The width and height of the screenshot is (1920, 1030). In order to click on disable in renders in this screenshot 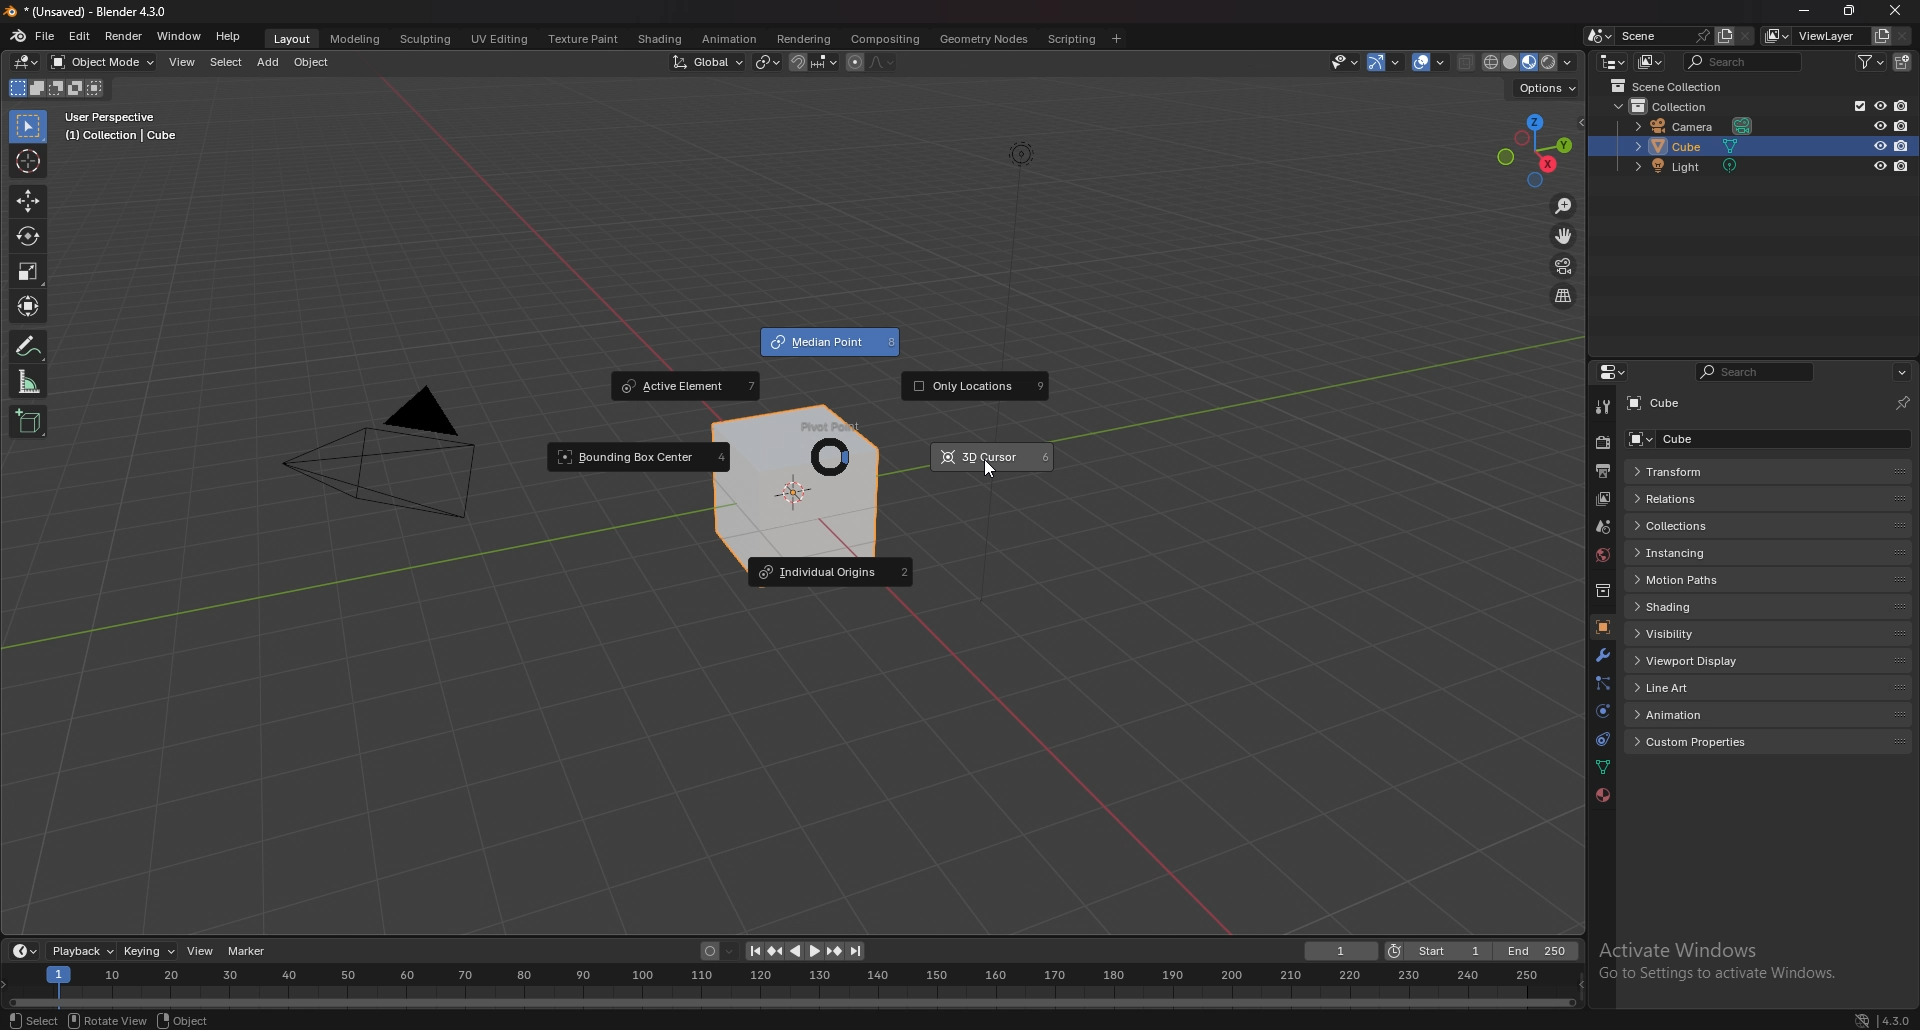, I will do `click(1902, 145)`.